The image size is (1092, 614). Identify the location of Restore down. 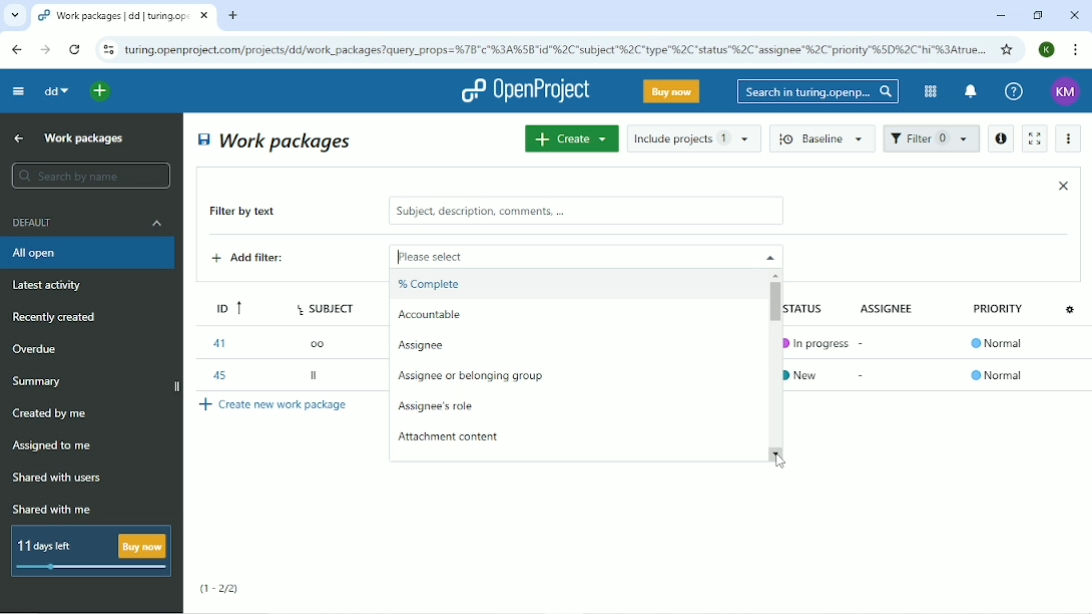
(1037, 15).